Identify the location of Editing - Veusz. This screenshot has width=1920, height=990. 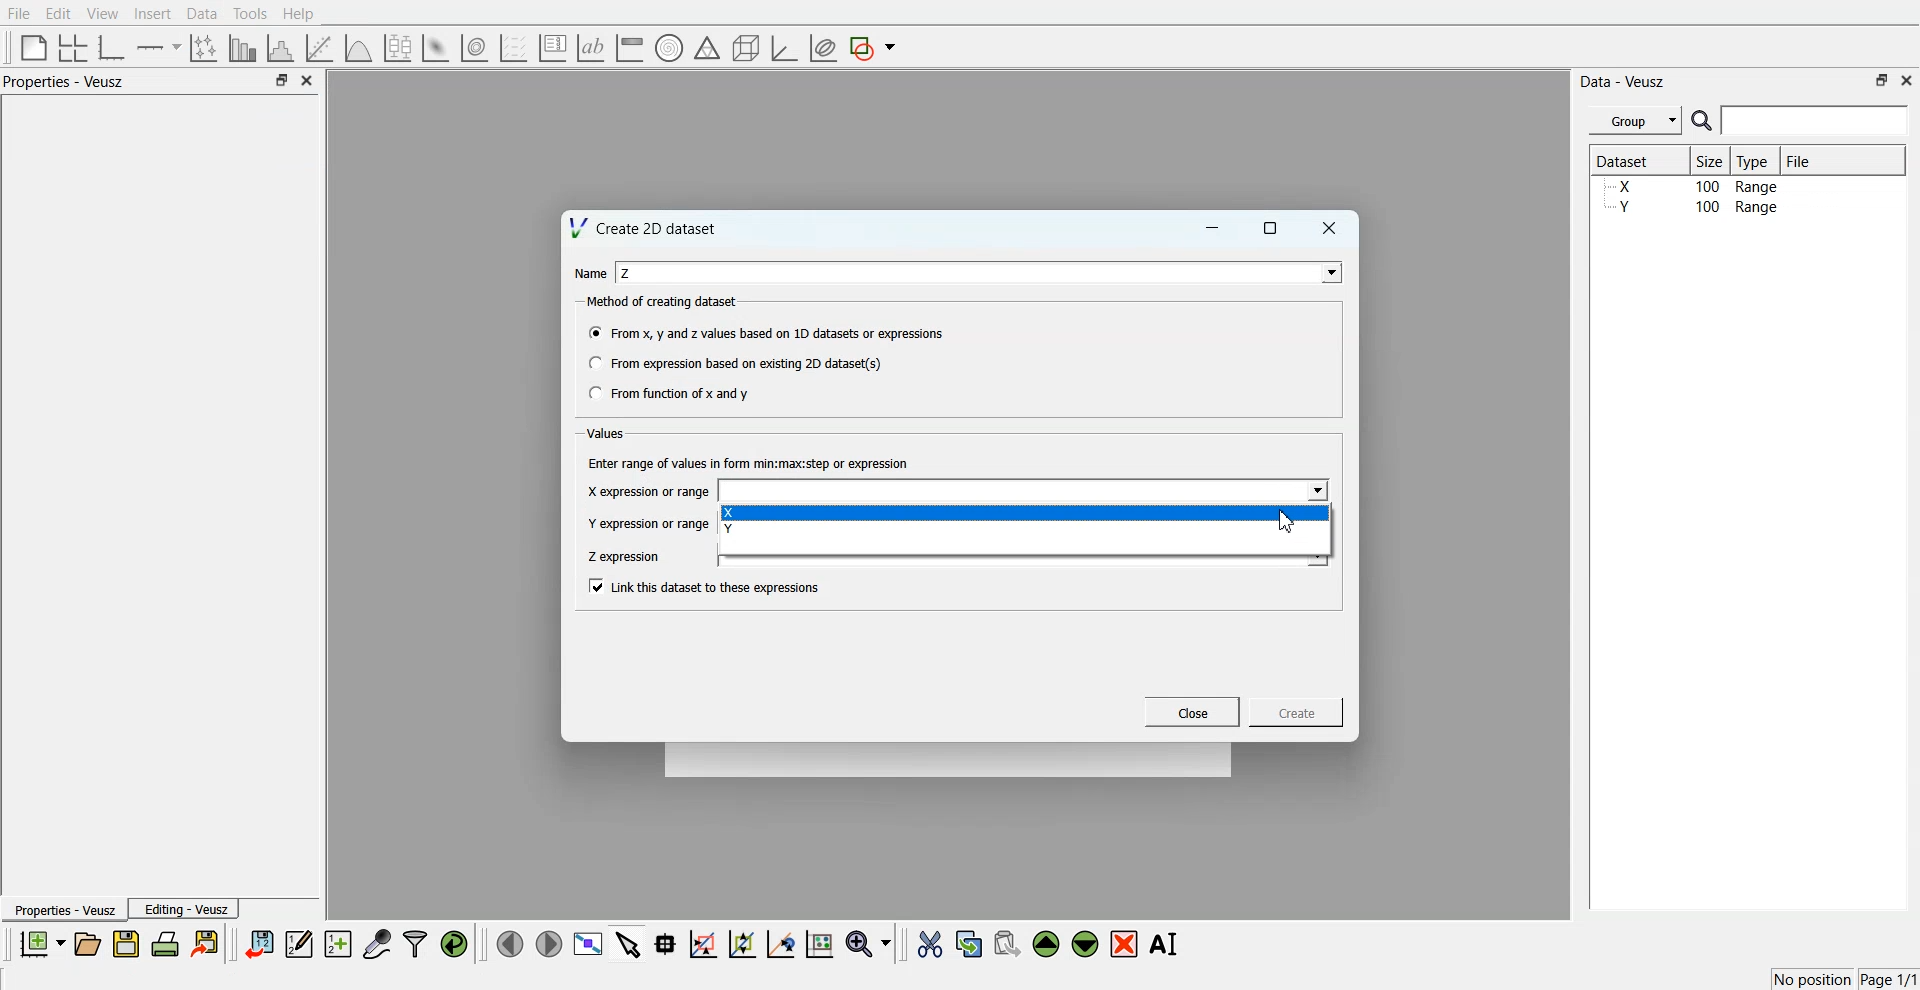
(184, 908).